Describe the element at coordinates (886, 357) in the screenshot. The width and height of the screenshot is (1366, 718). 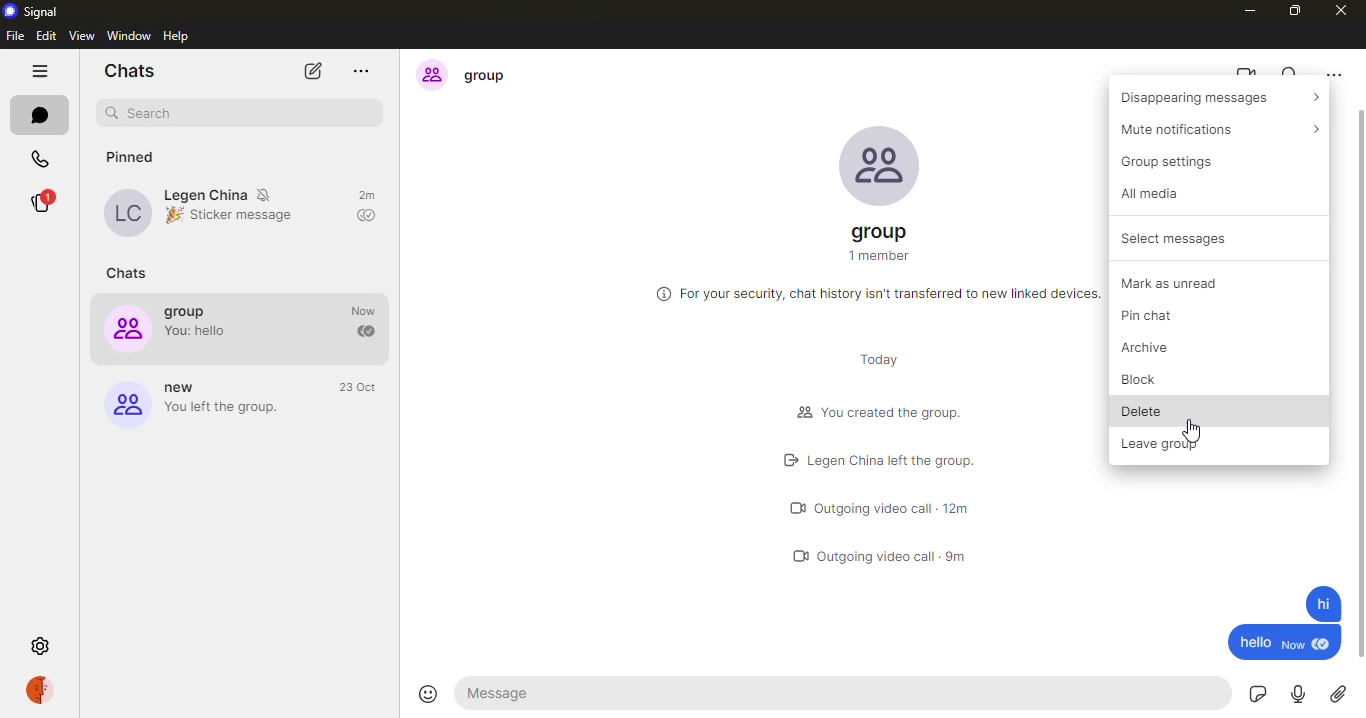
I see `today` at that location.